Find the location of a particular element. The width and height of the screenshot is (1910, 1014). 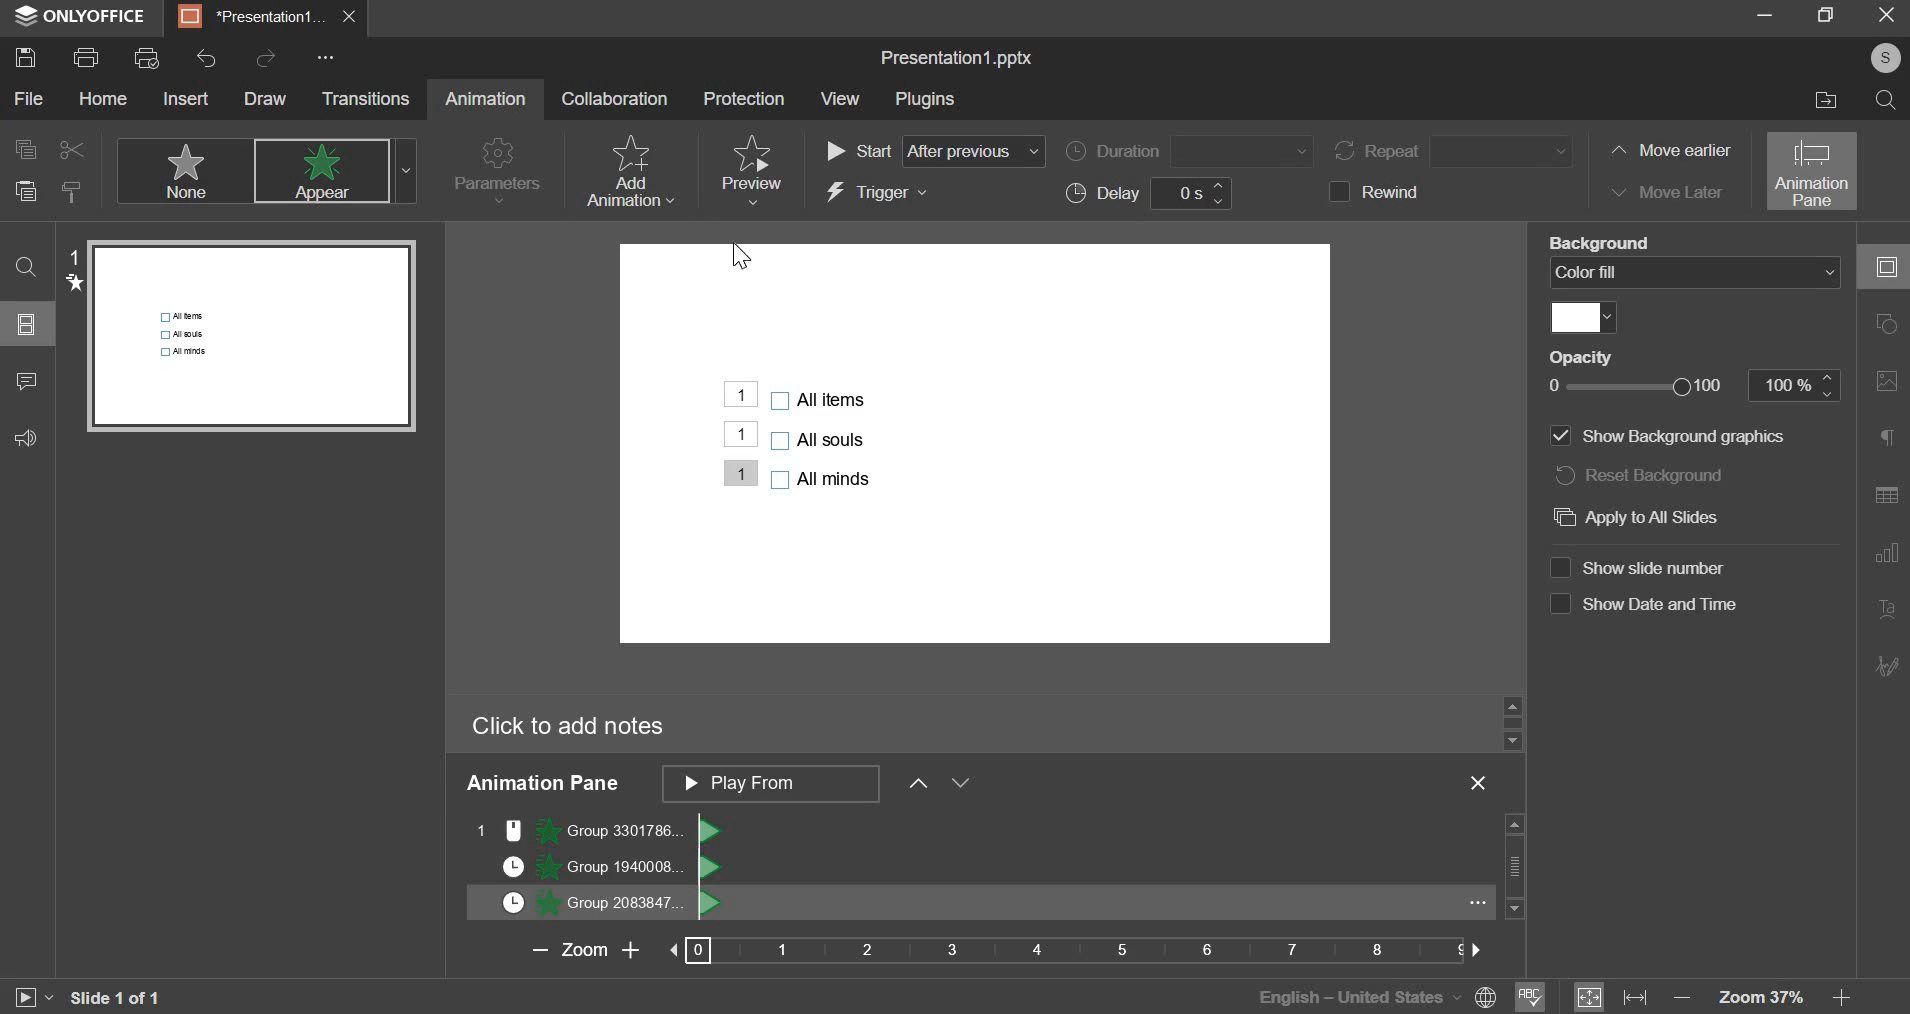

animation pane is located at coordinates (839, 786).